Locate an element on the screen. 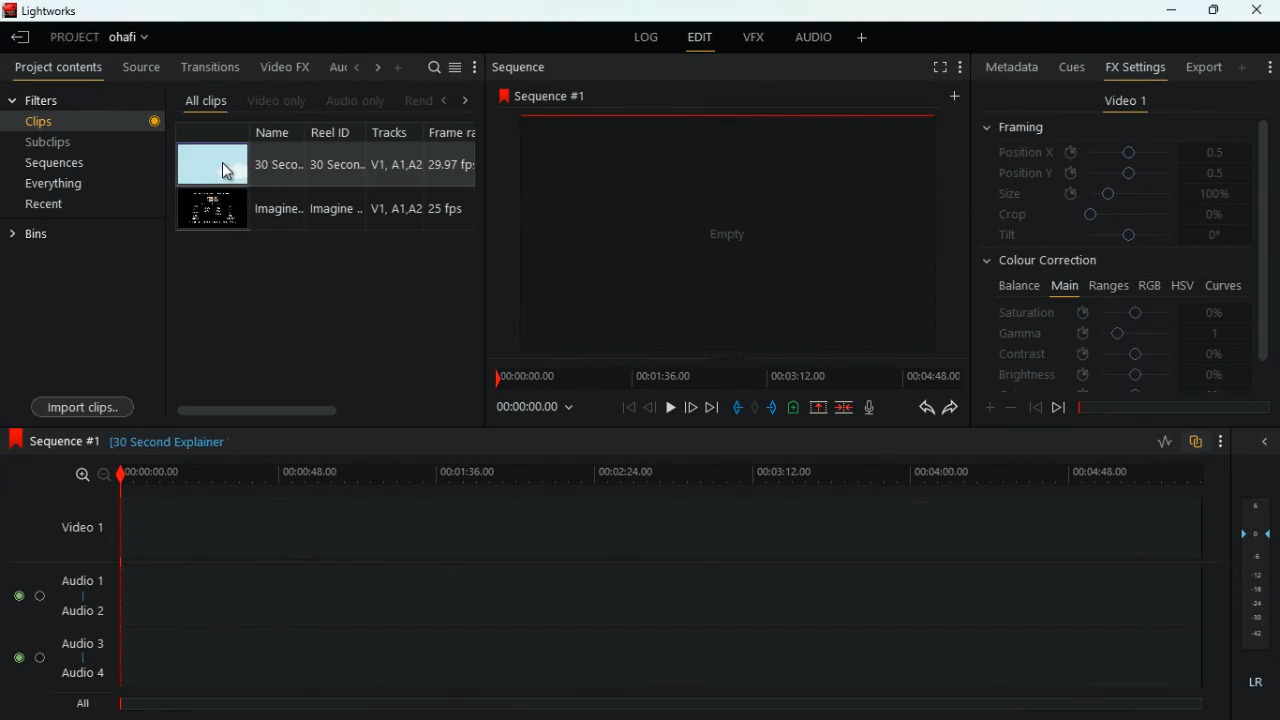 This screenshot has height=720, width=1280. close is located at coordinates (1261, 443).